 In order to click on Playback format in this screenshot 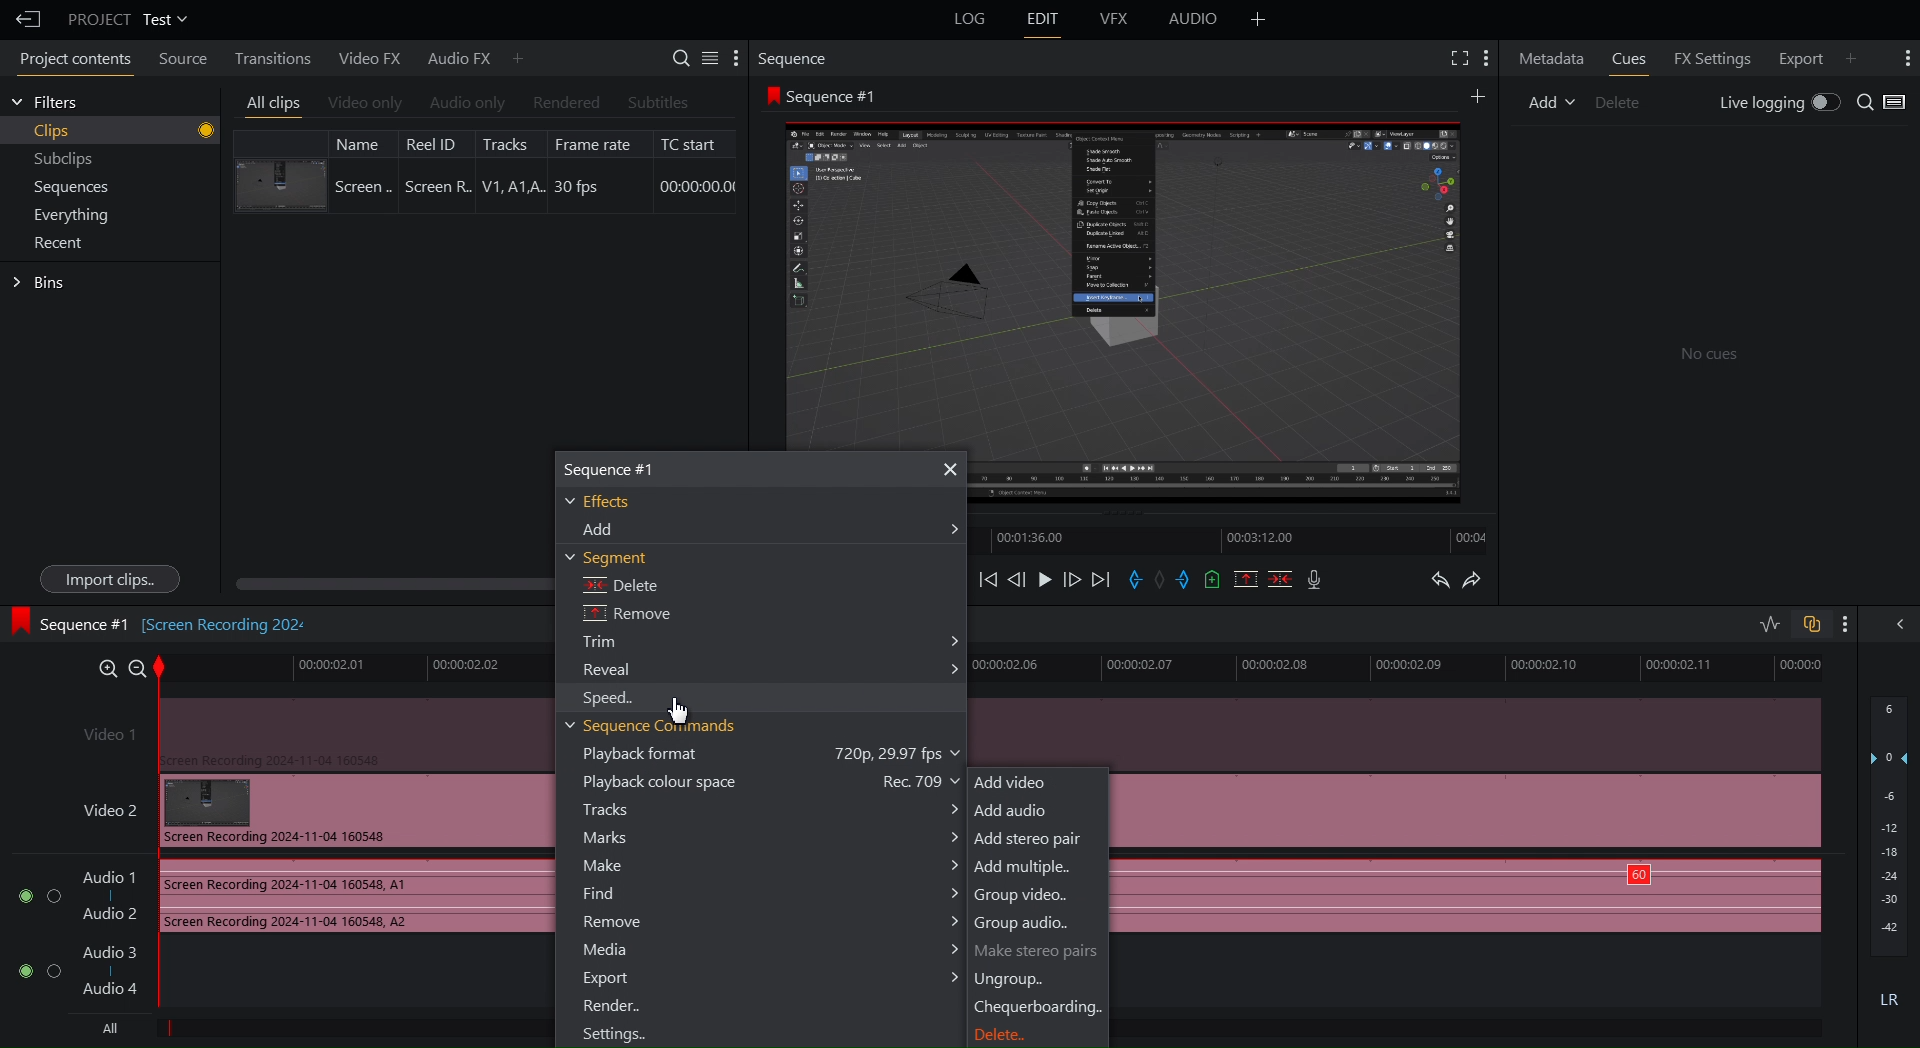, I will do `click(776, 753)`.